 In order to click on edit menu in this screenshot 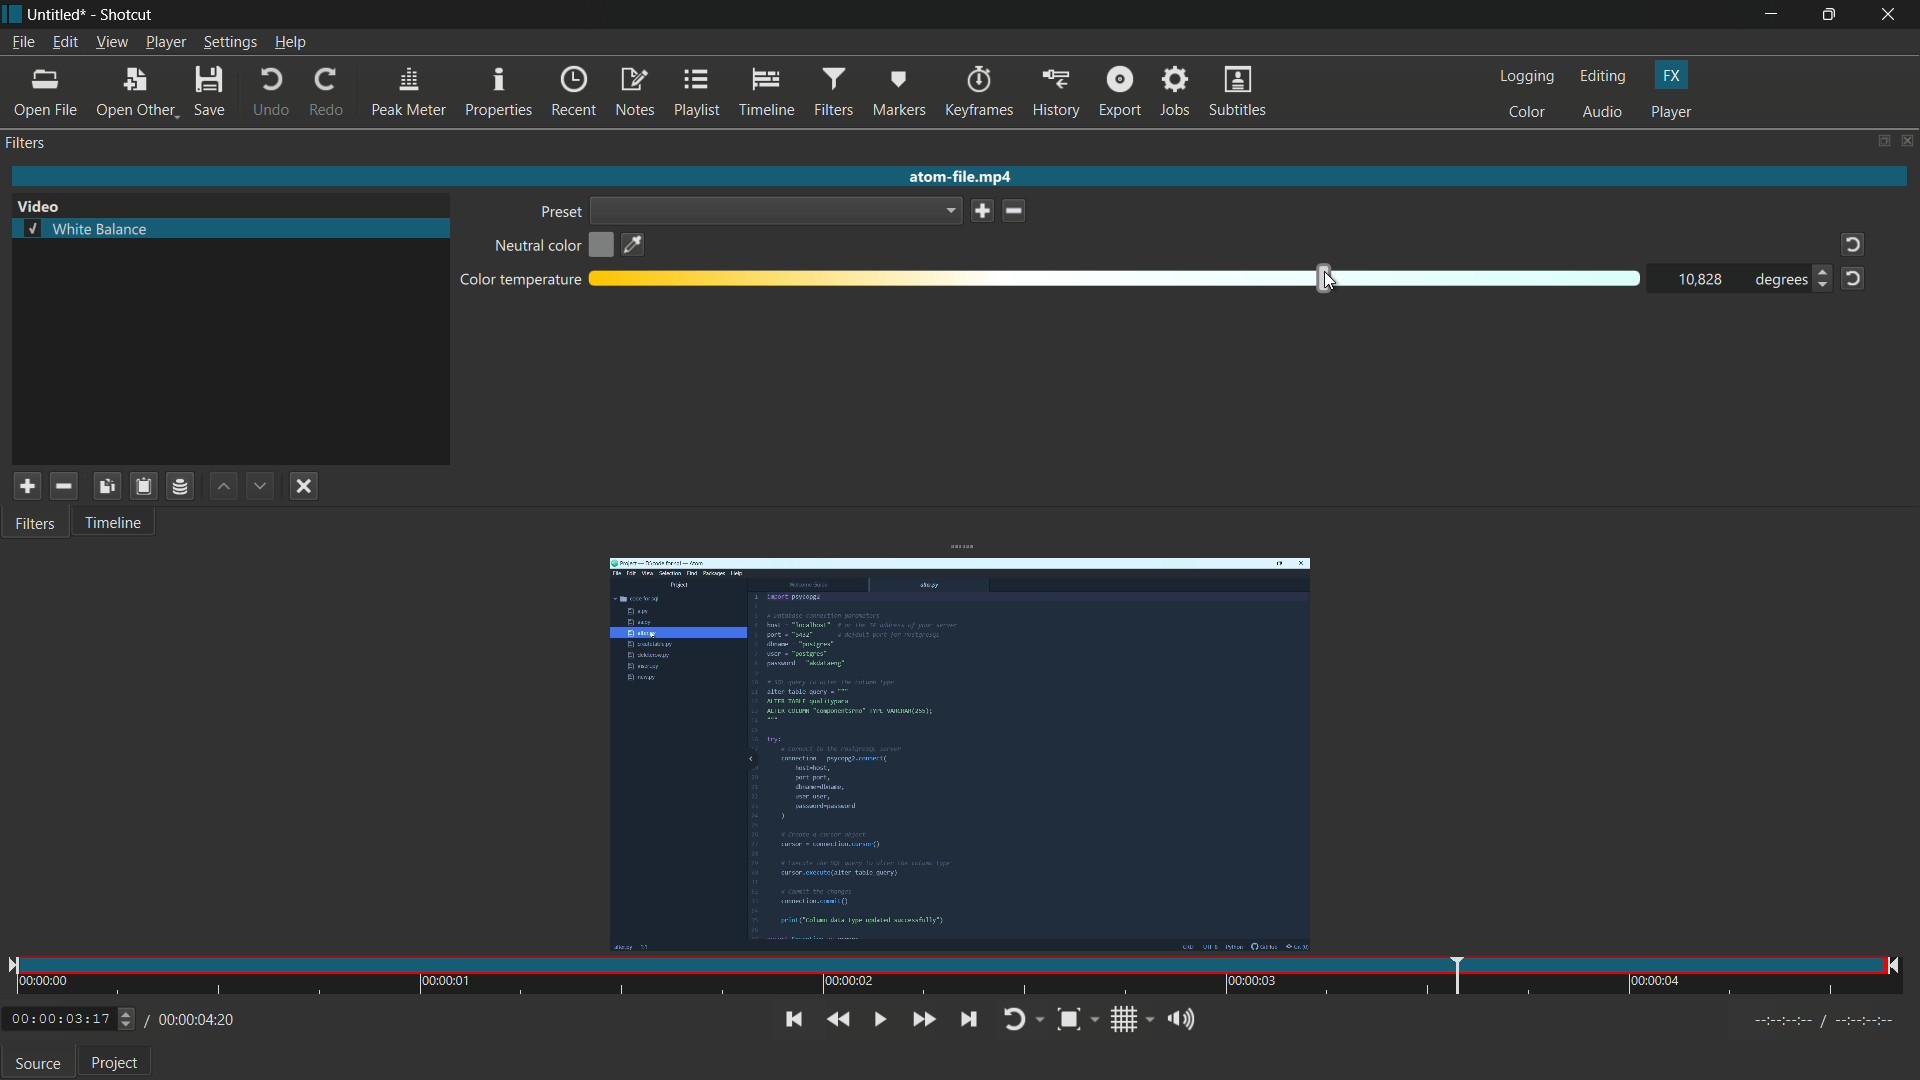, I will do `click(64, 41)`.